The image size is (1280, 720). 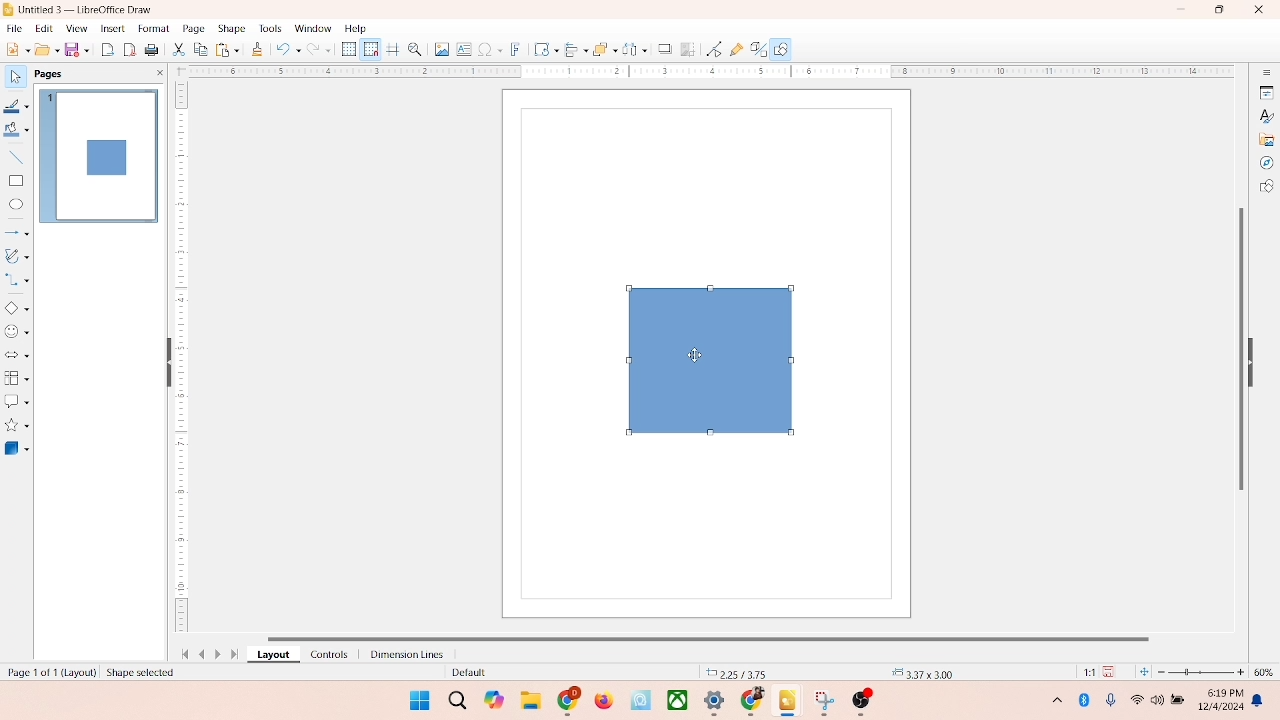 I want to click on hide, so click(x=165, y=364).